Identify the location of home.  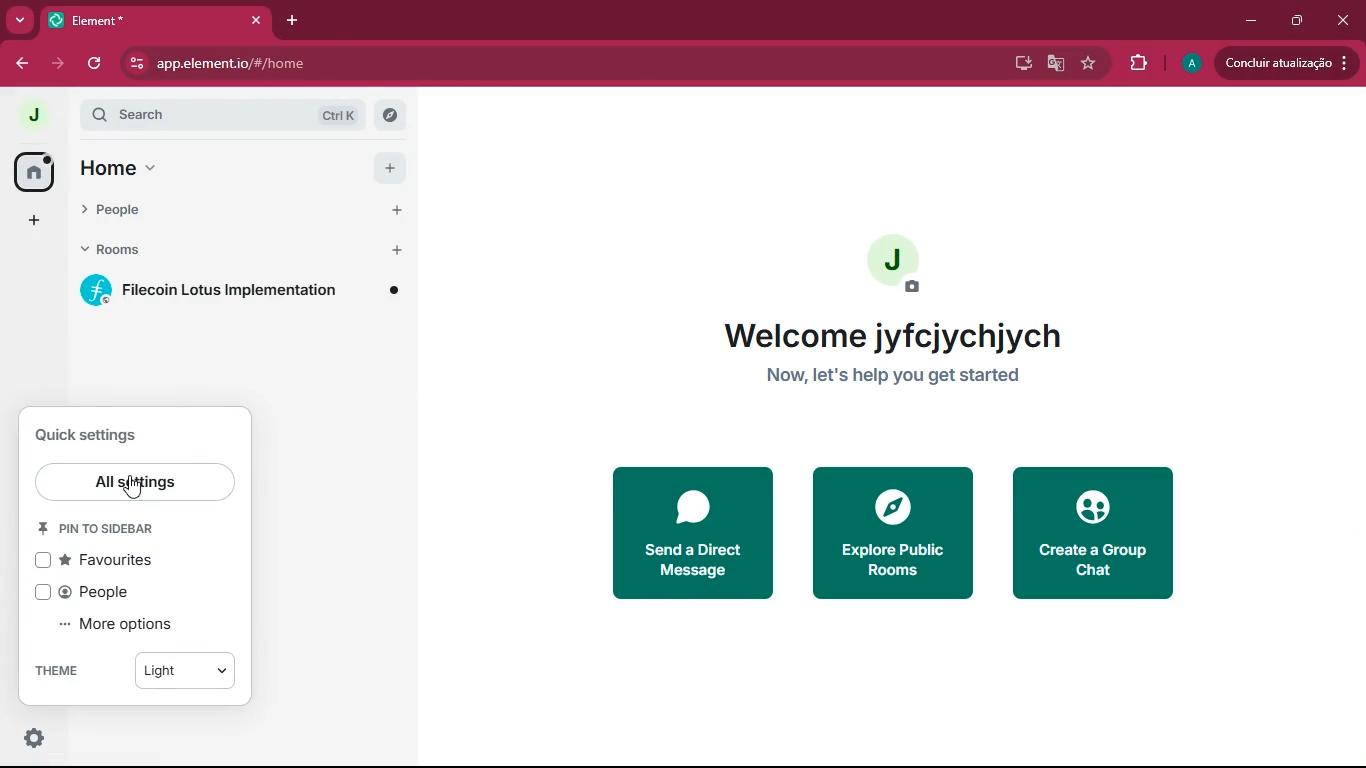
(154, 169).